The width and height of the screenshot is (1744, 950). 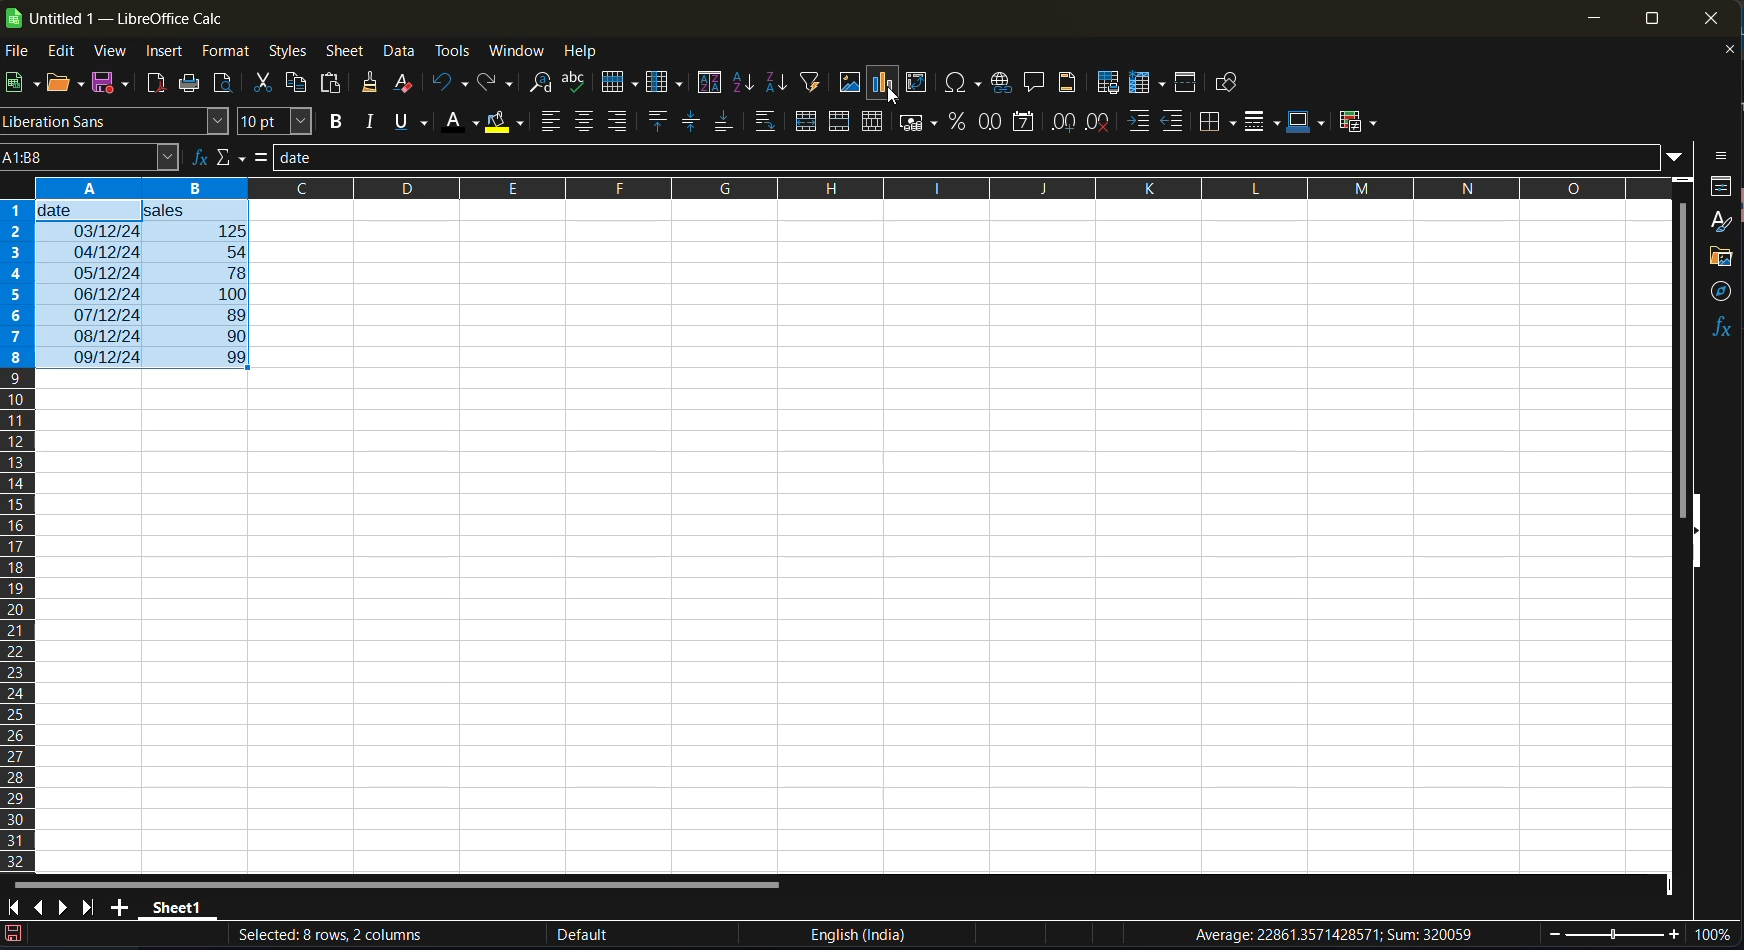 I want to click on help, so click(x=591, y=52).